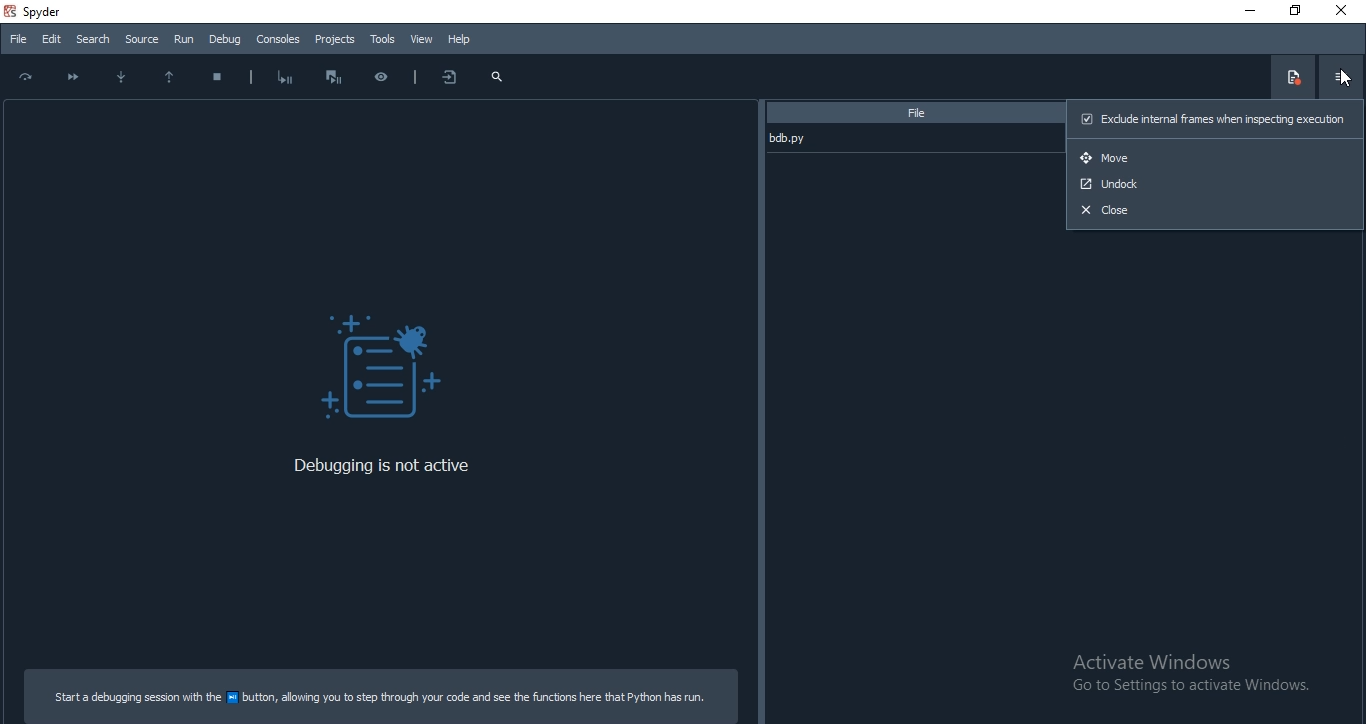  Describe the element at coordinates (1215, 185) in the screenshot. I see `Unlock` at that location.